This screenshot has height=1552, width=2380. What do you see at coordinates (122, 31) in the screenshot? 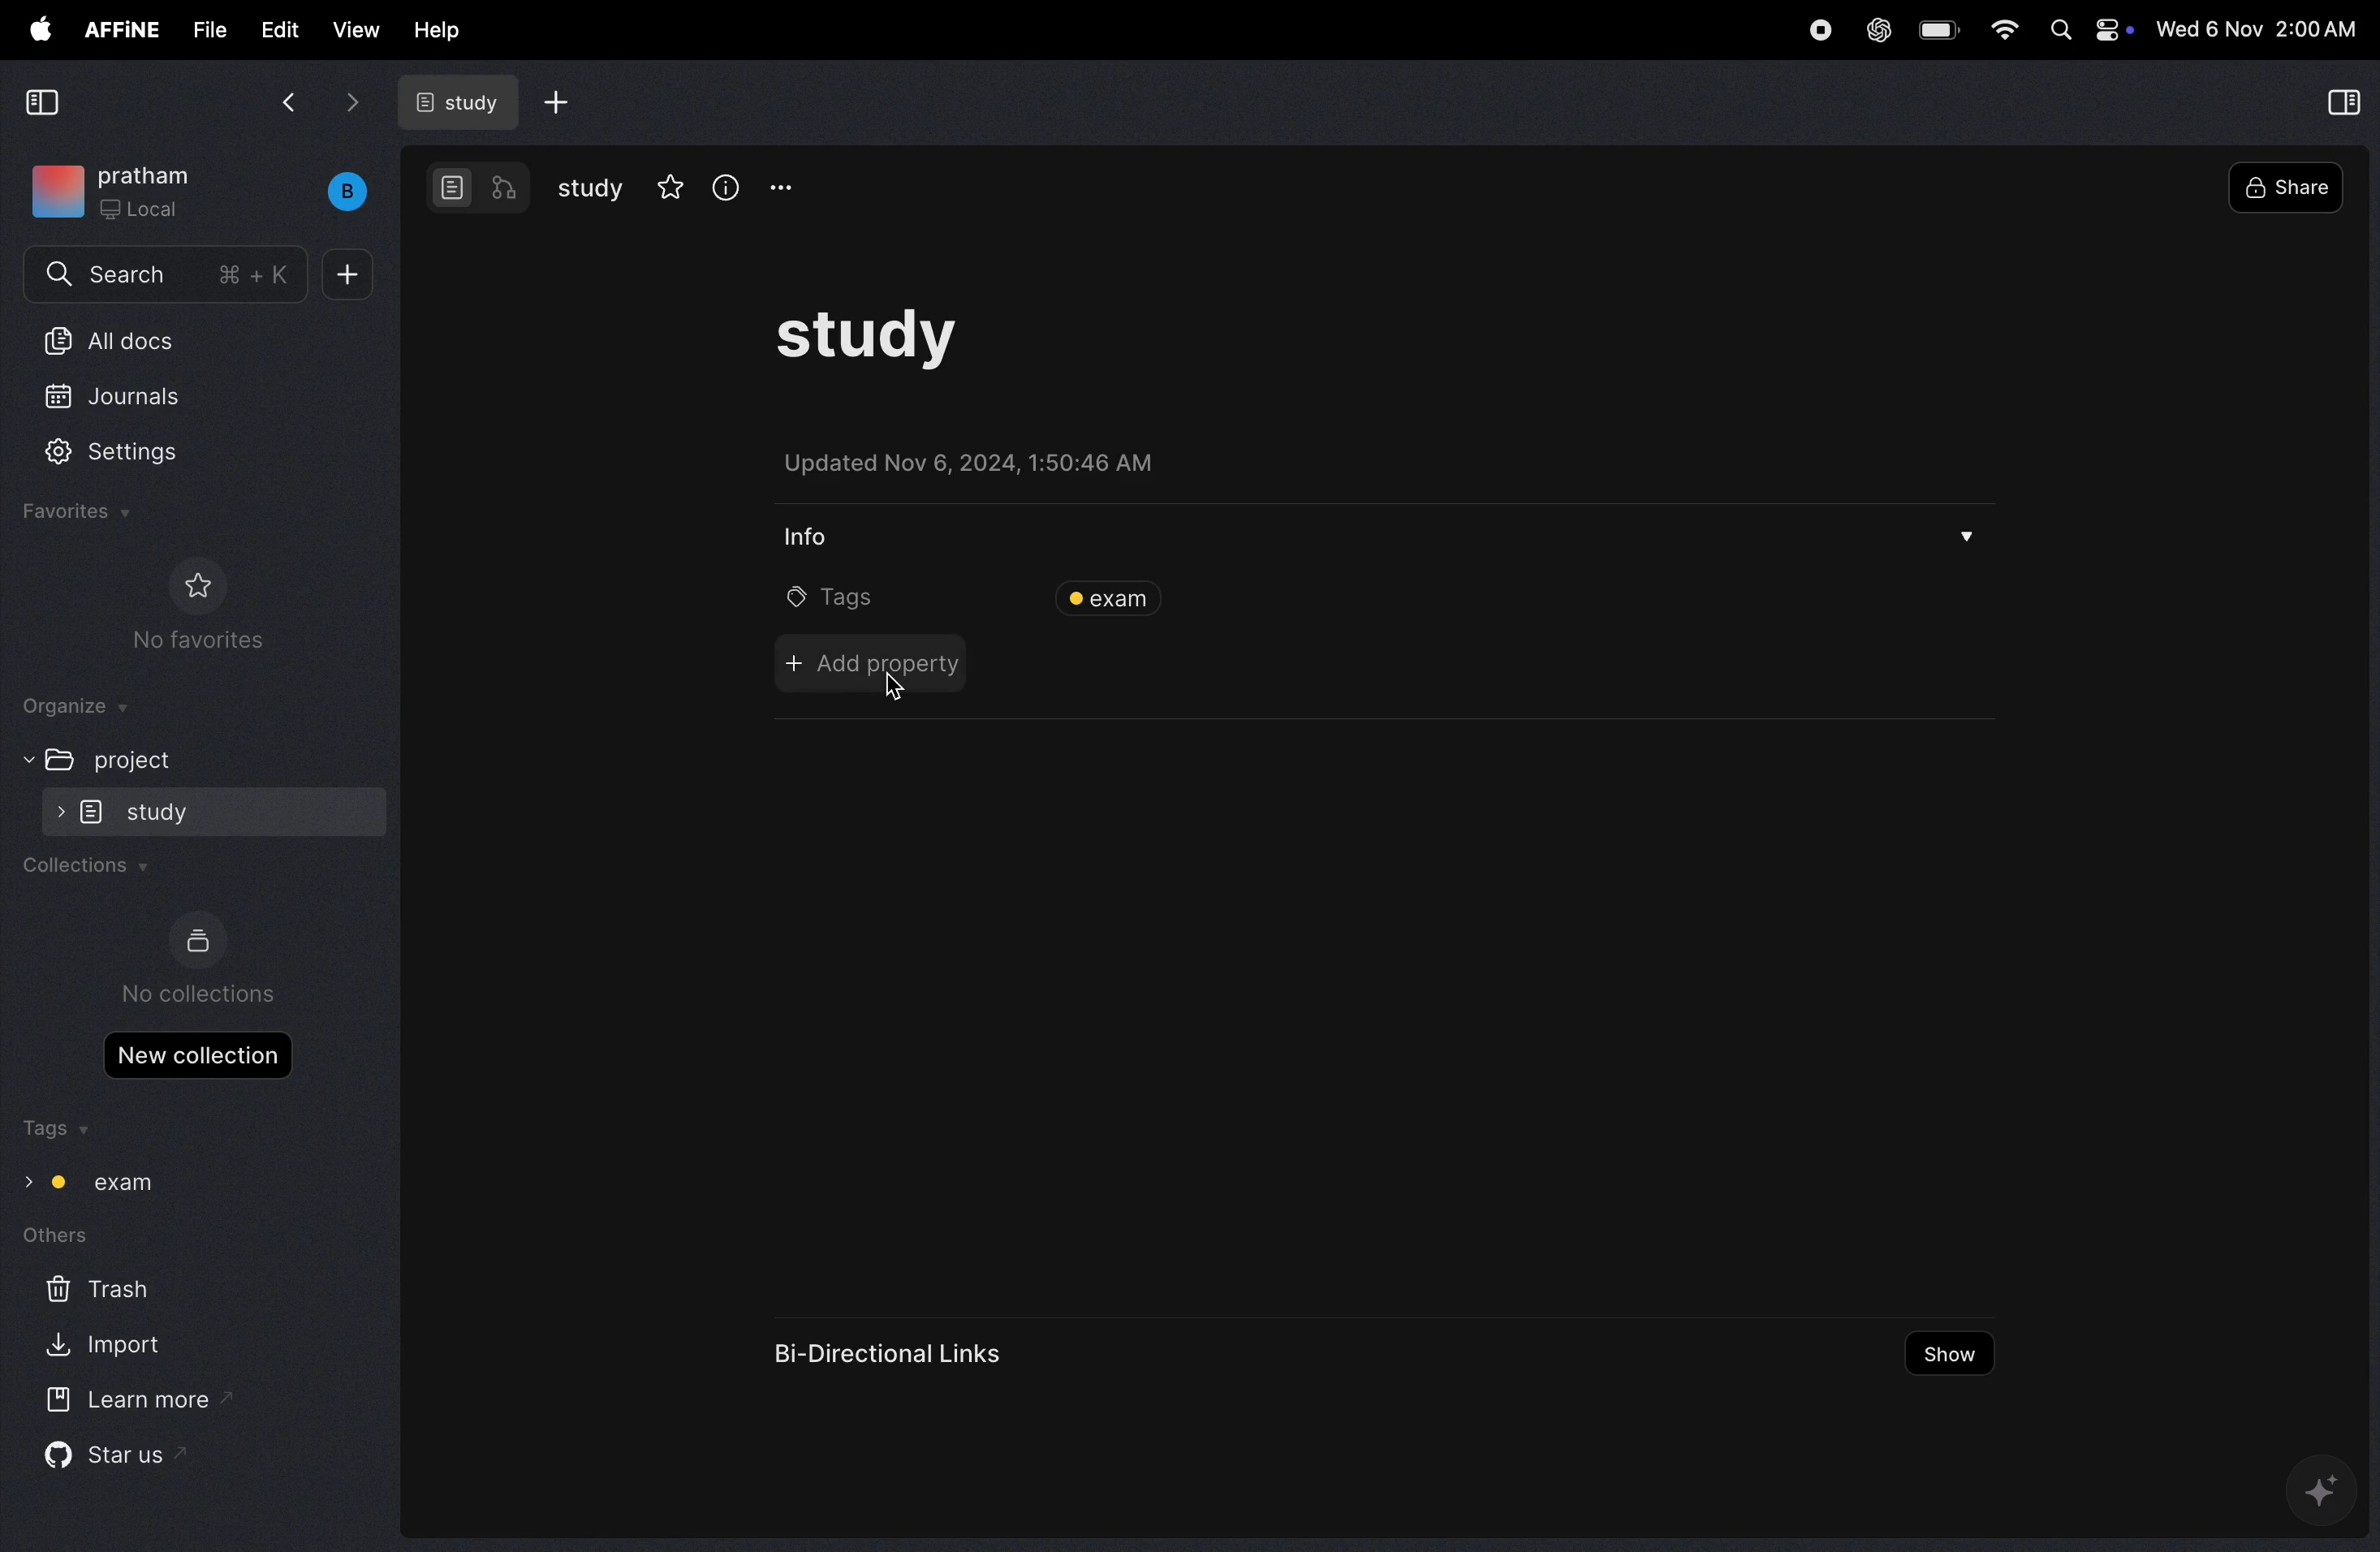
I see `affine` at bounding box center [122, 31].